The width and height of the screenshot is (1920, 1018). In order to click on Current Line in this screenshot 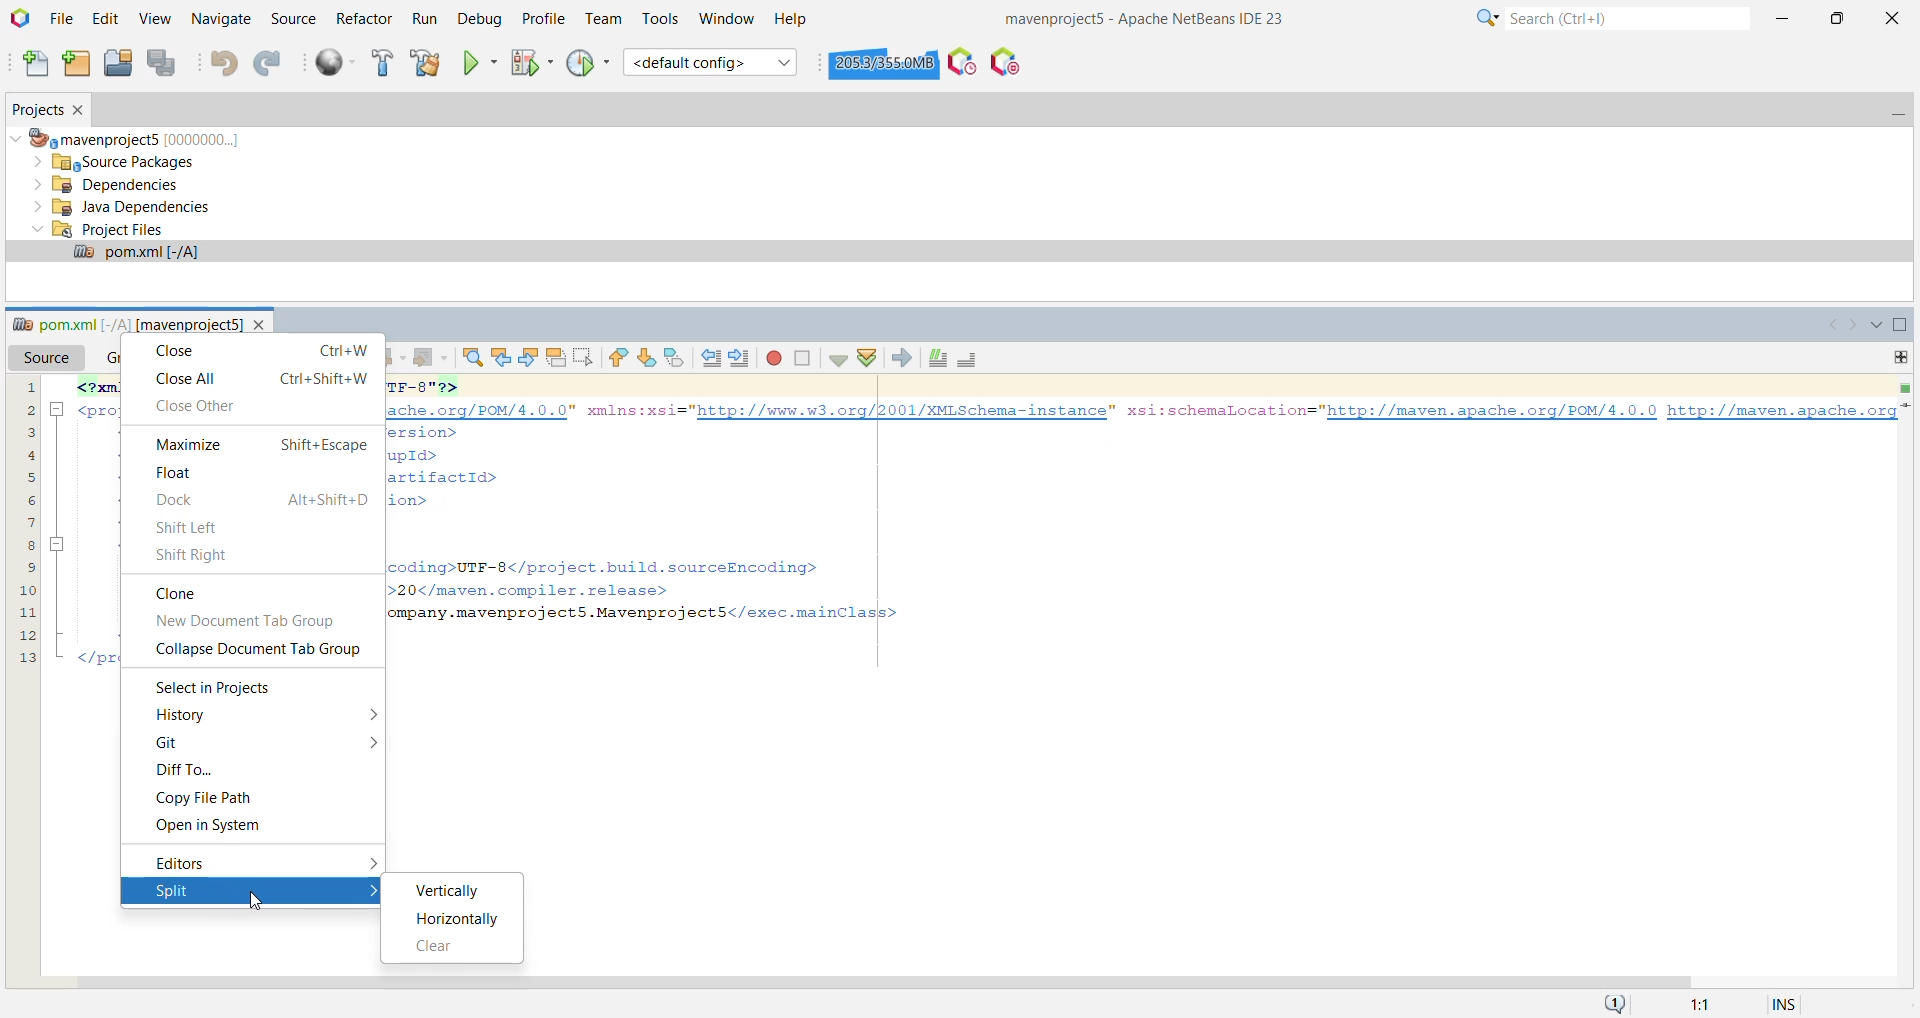, I will do `click(1908, 406)`.